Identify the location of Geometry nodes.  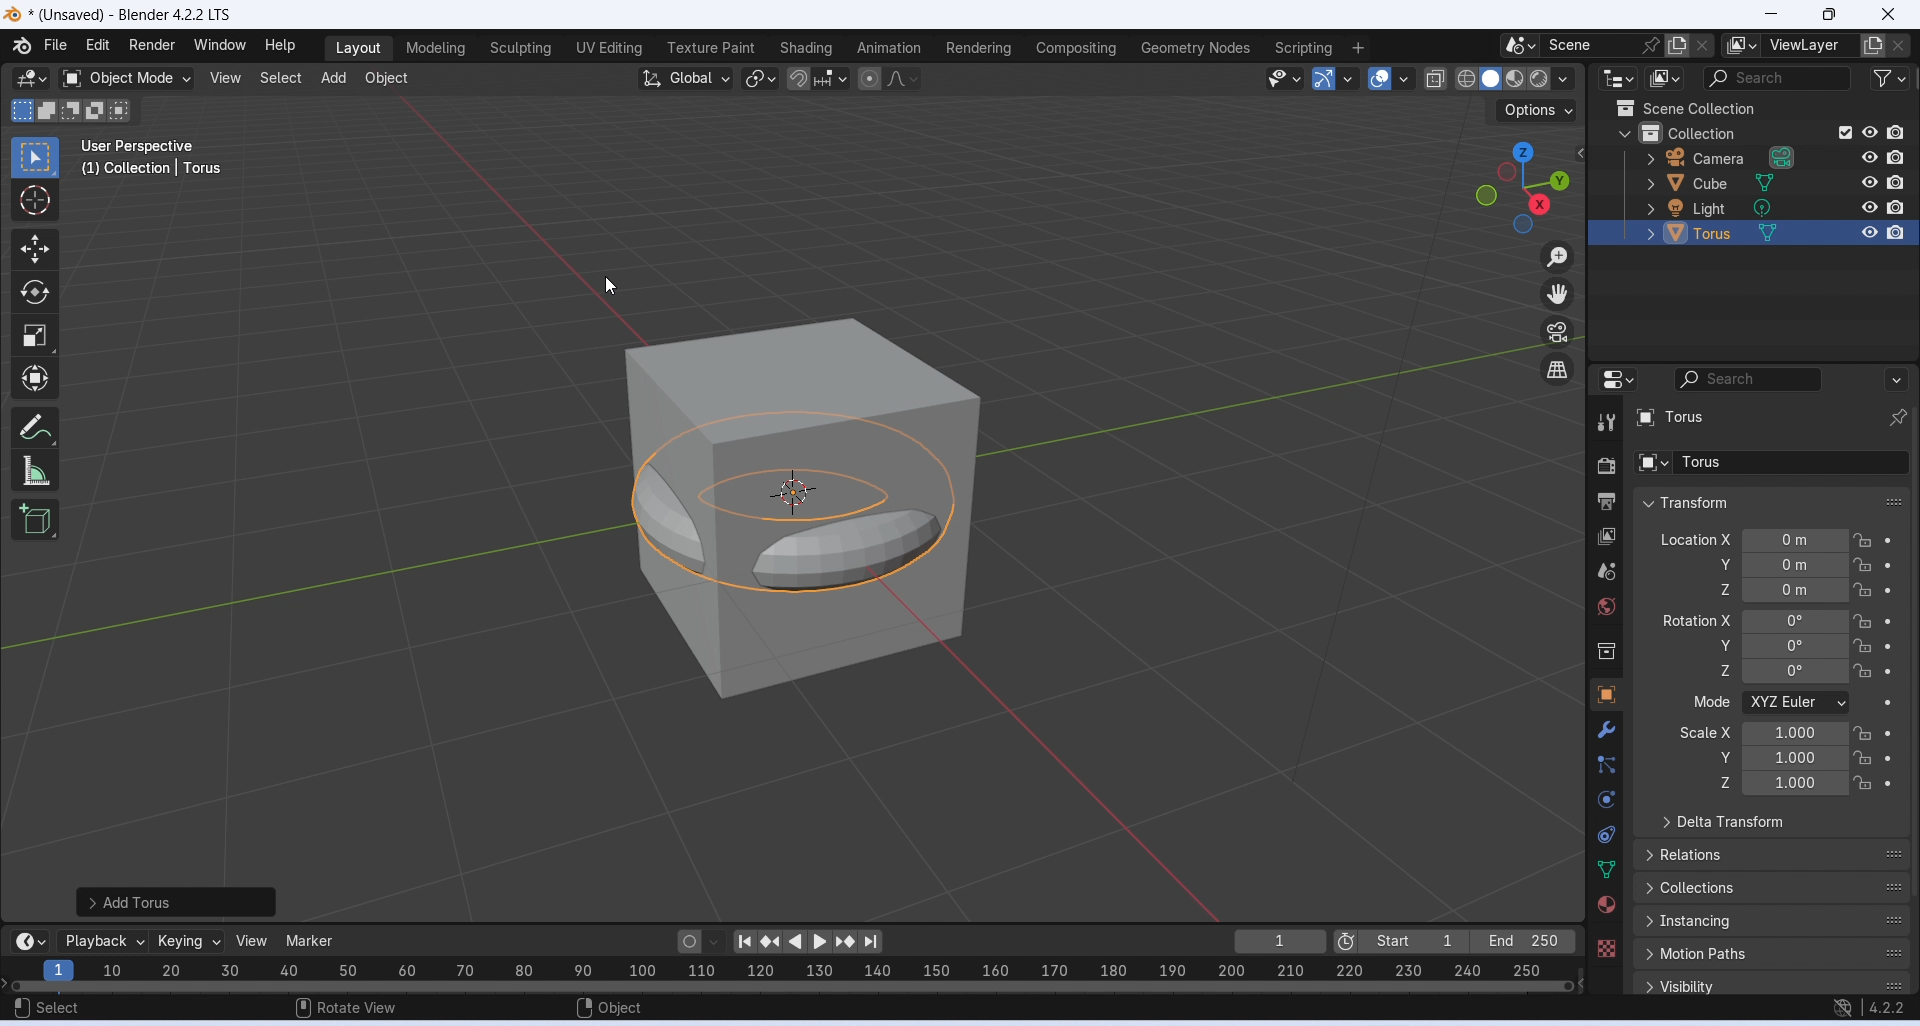
(1197, 47).